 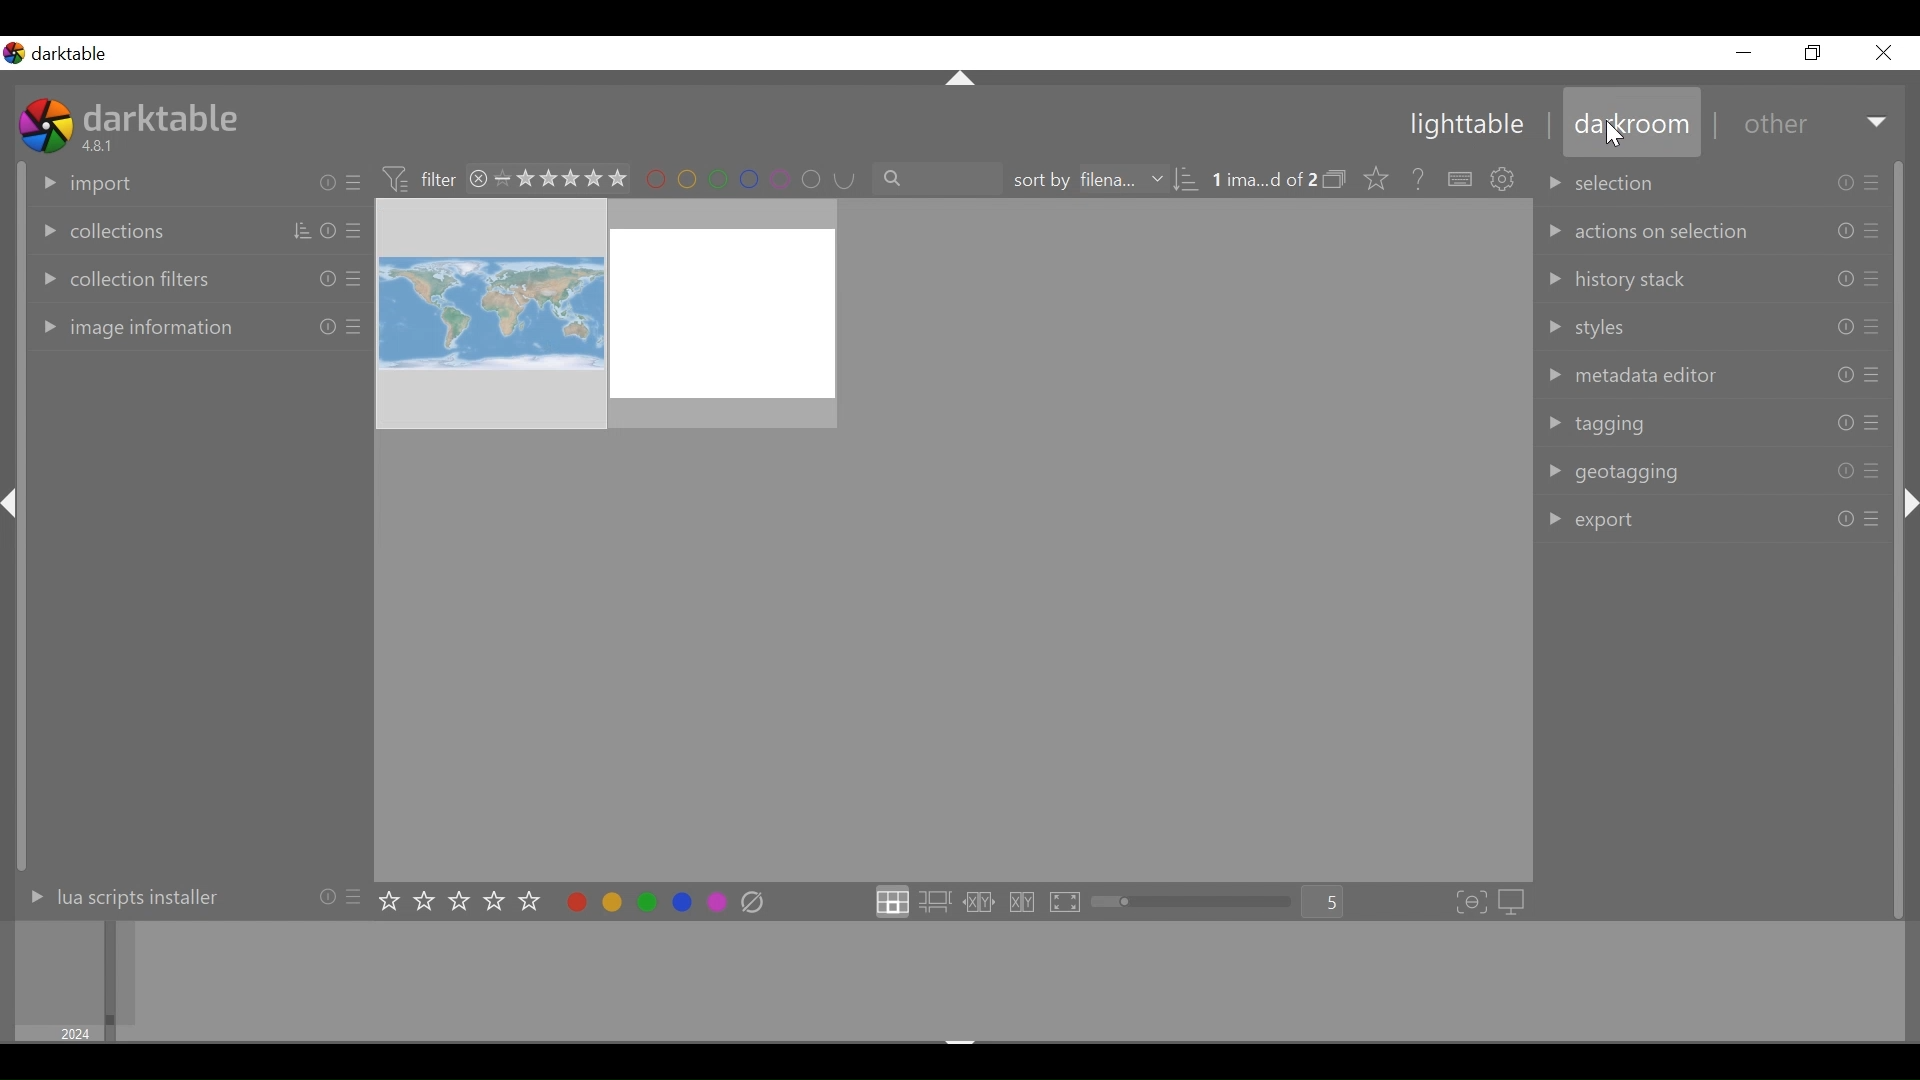 I want to click on search, so click(x=937, y=177).